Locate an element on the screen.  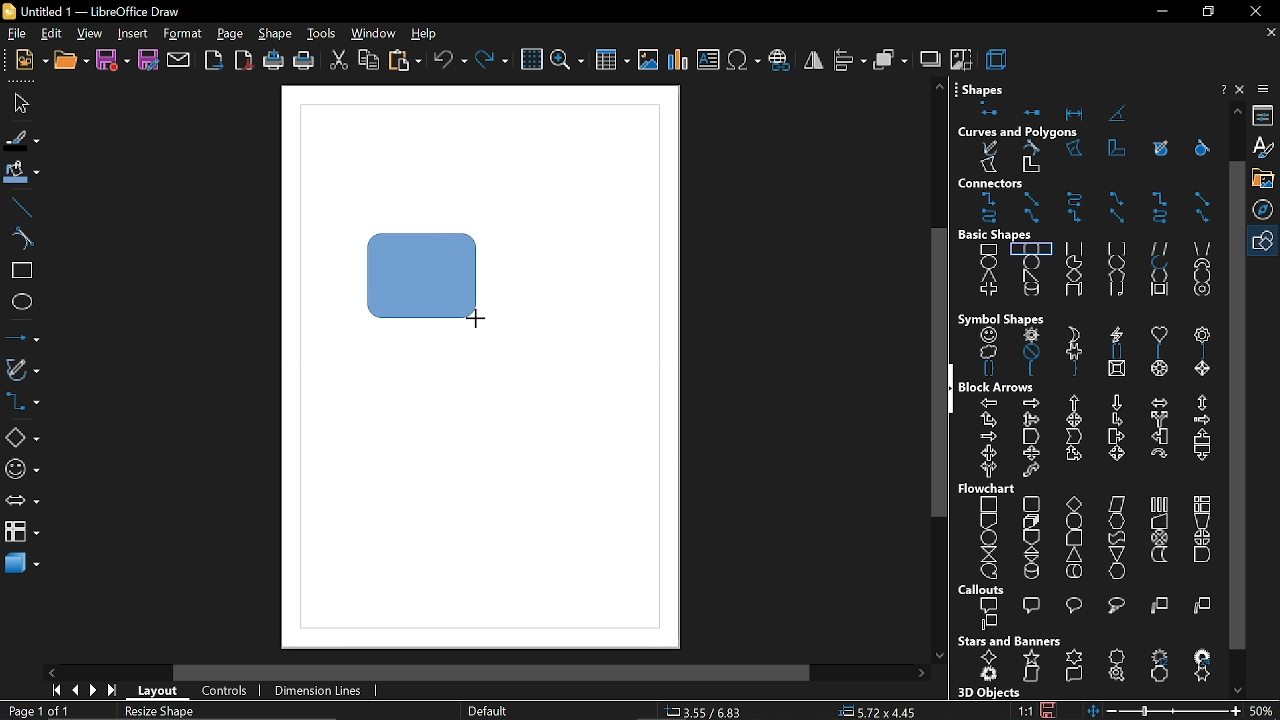
scaling factor is located at coordinates (1025, 711).